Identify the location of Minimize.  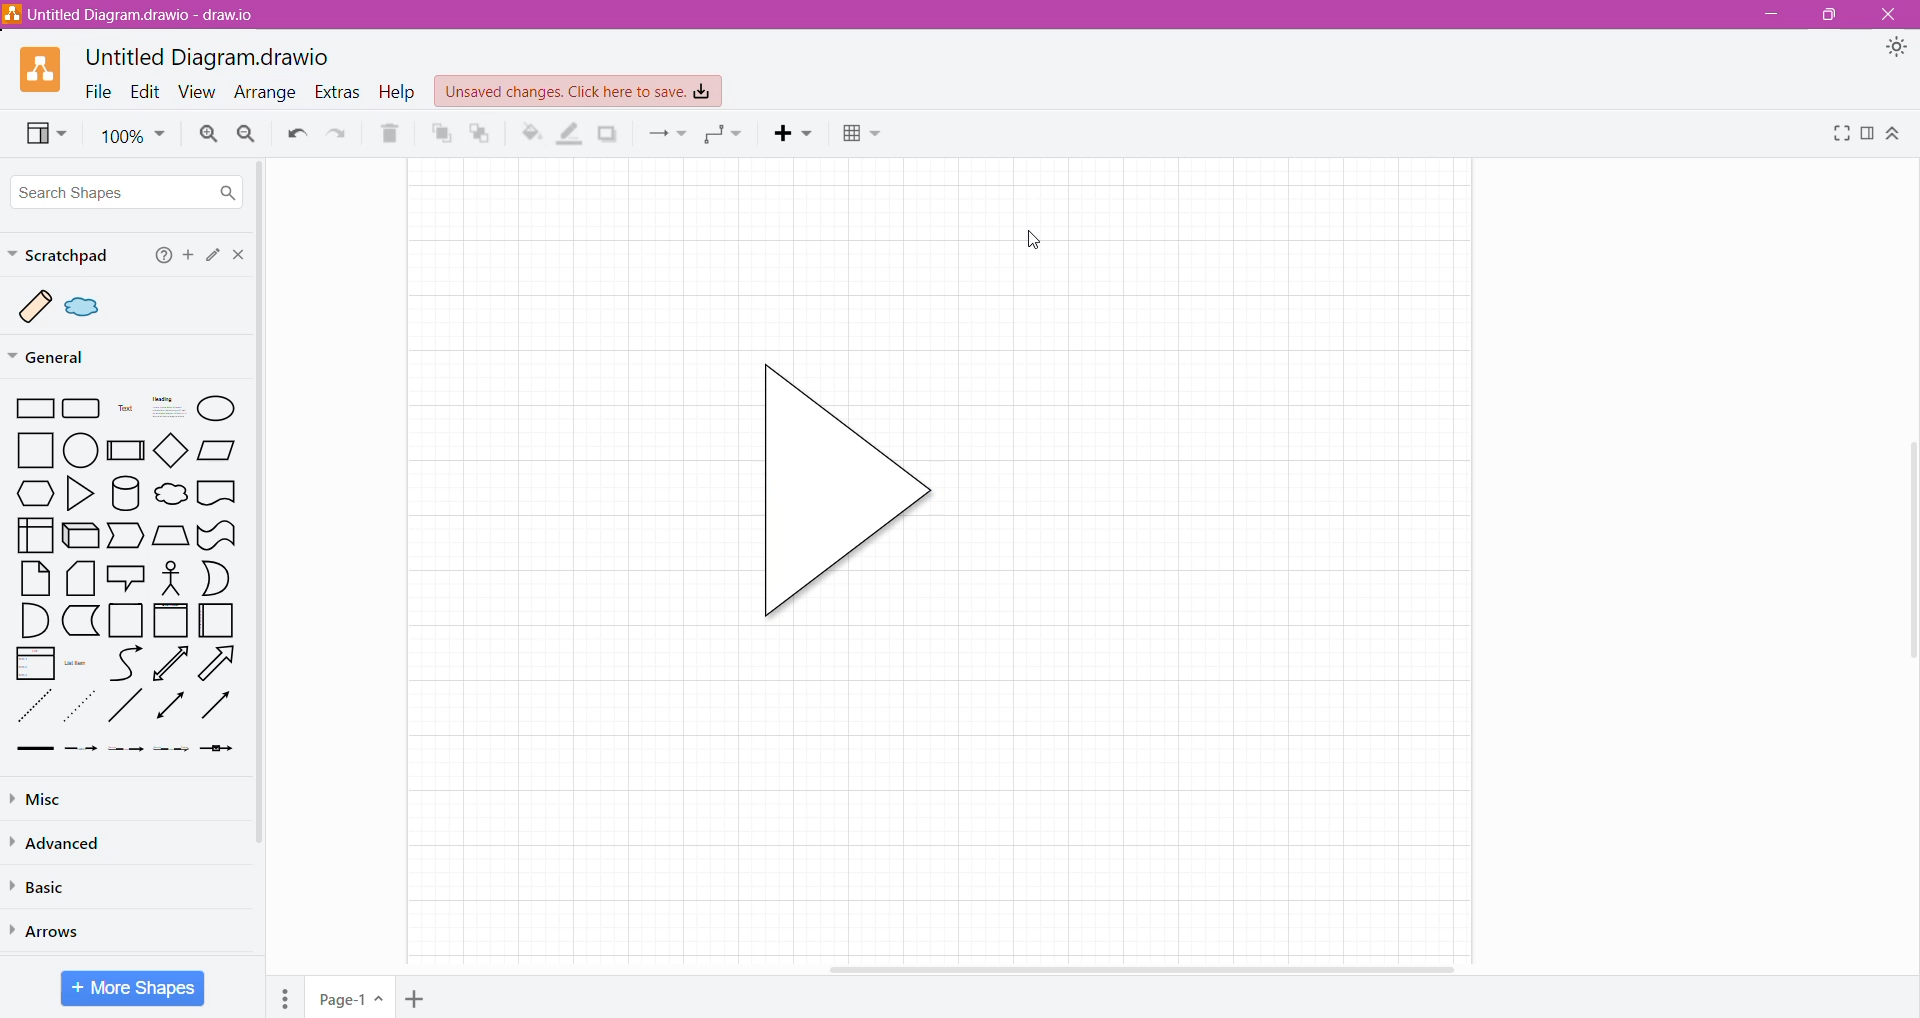
(1777, 13).